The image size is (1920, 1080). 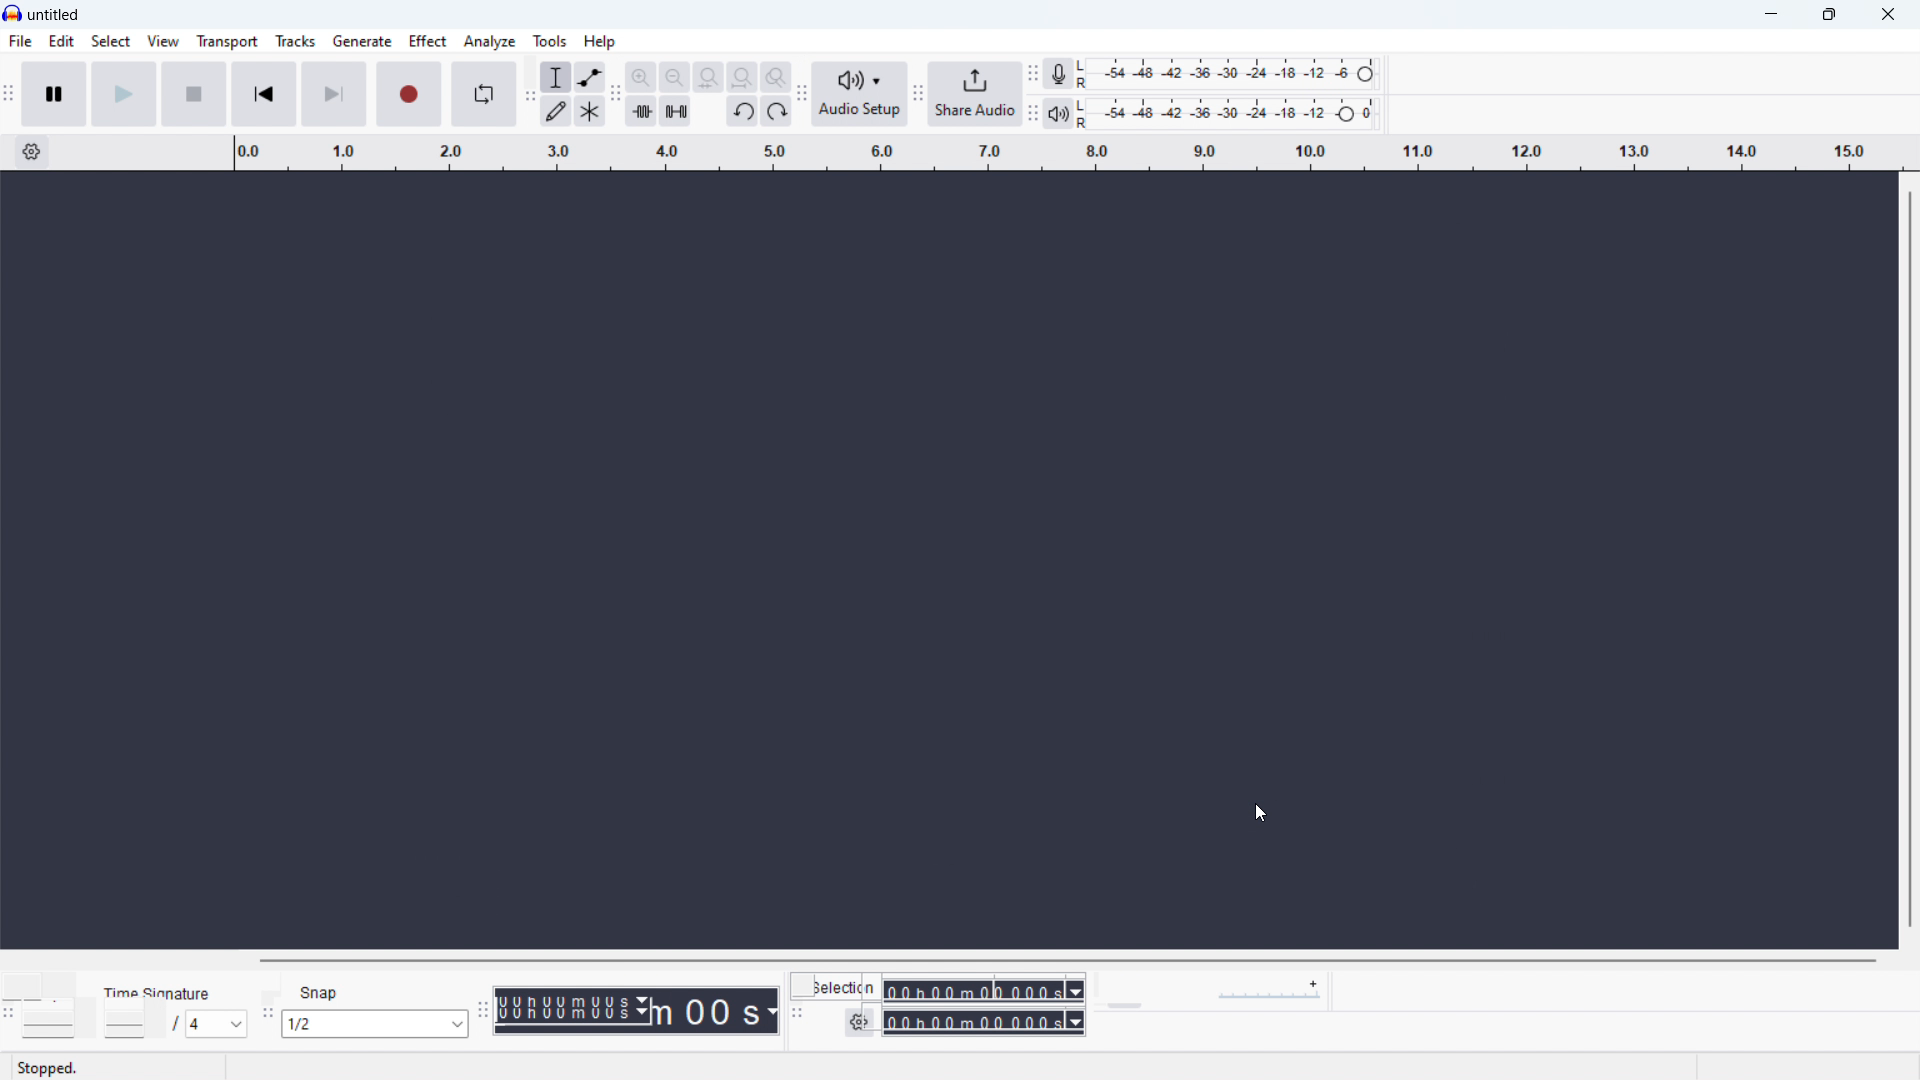 I want to click on analyze, so click(x=489, y=41).